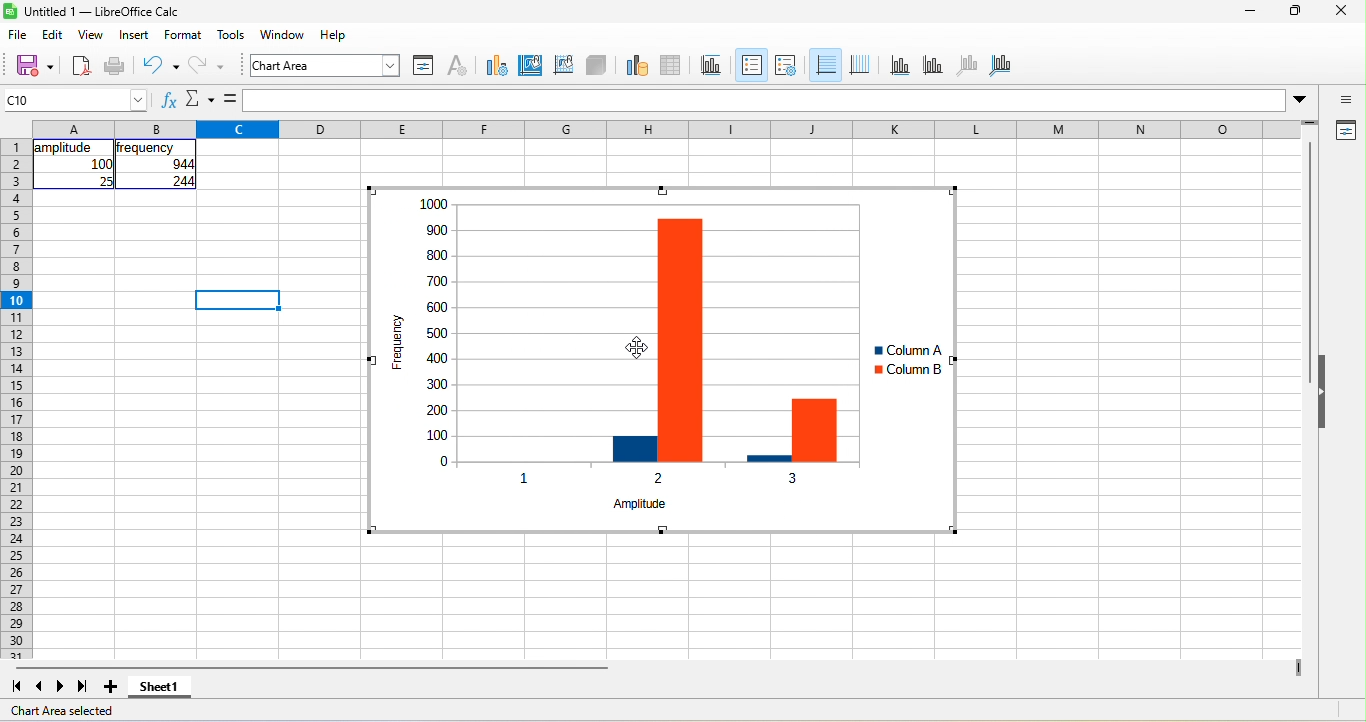  What do you see at coordinates (183, 181) in the screenshot?
I see `244` at bounding box center [183, 181].